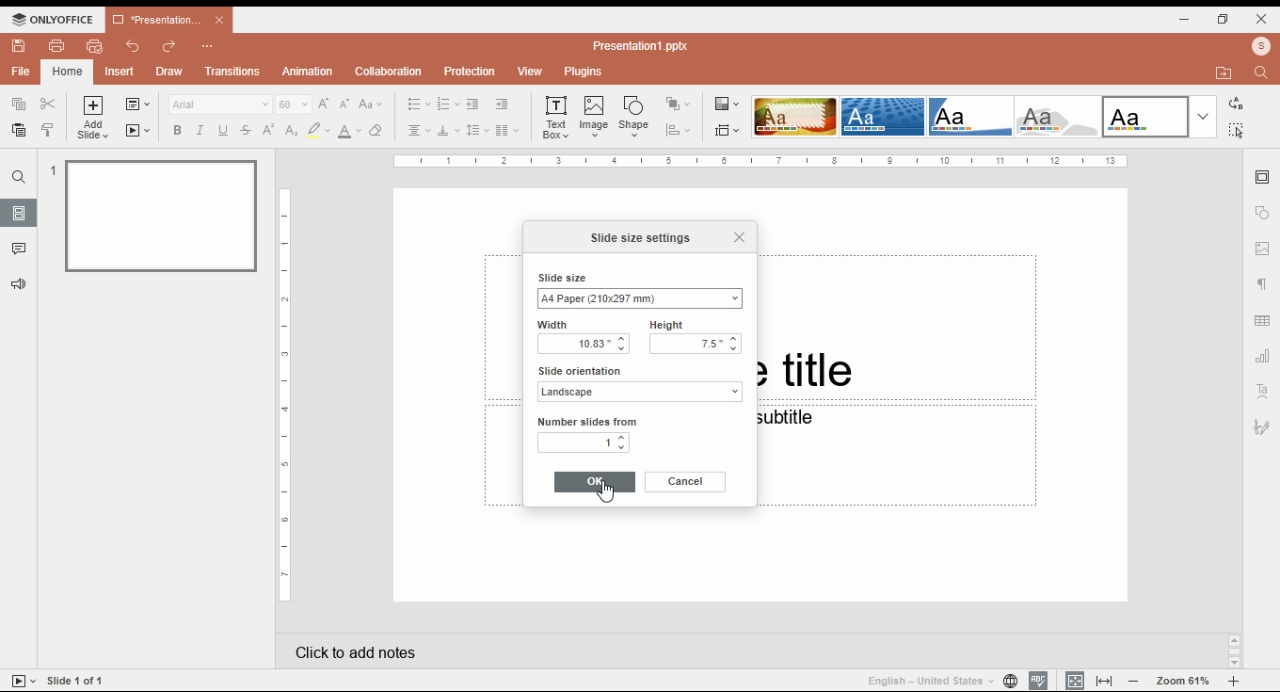 The image size is (1280, 692). Describe the element at coordinates (595, 116) in the screenshot. I see `insert image` at that location.